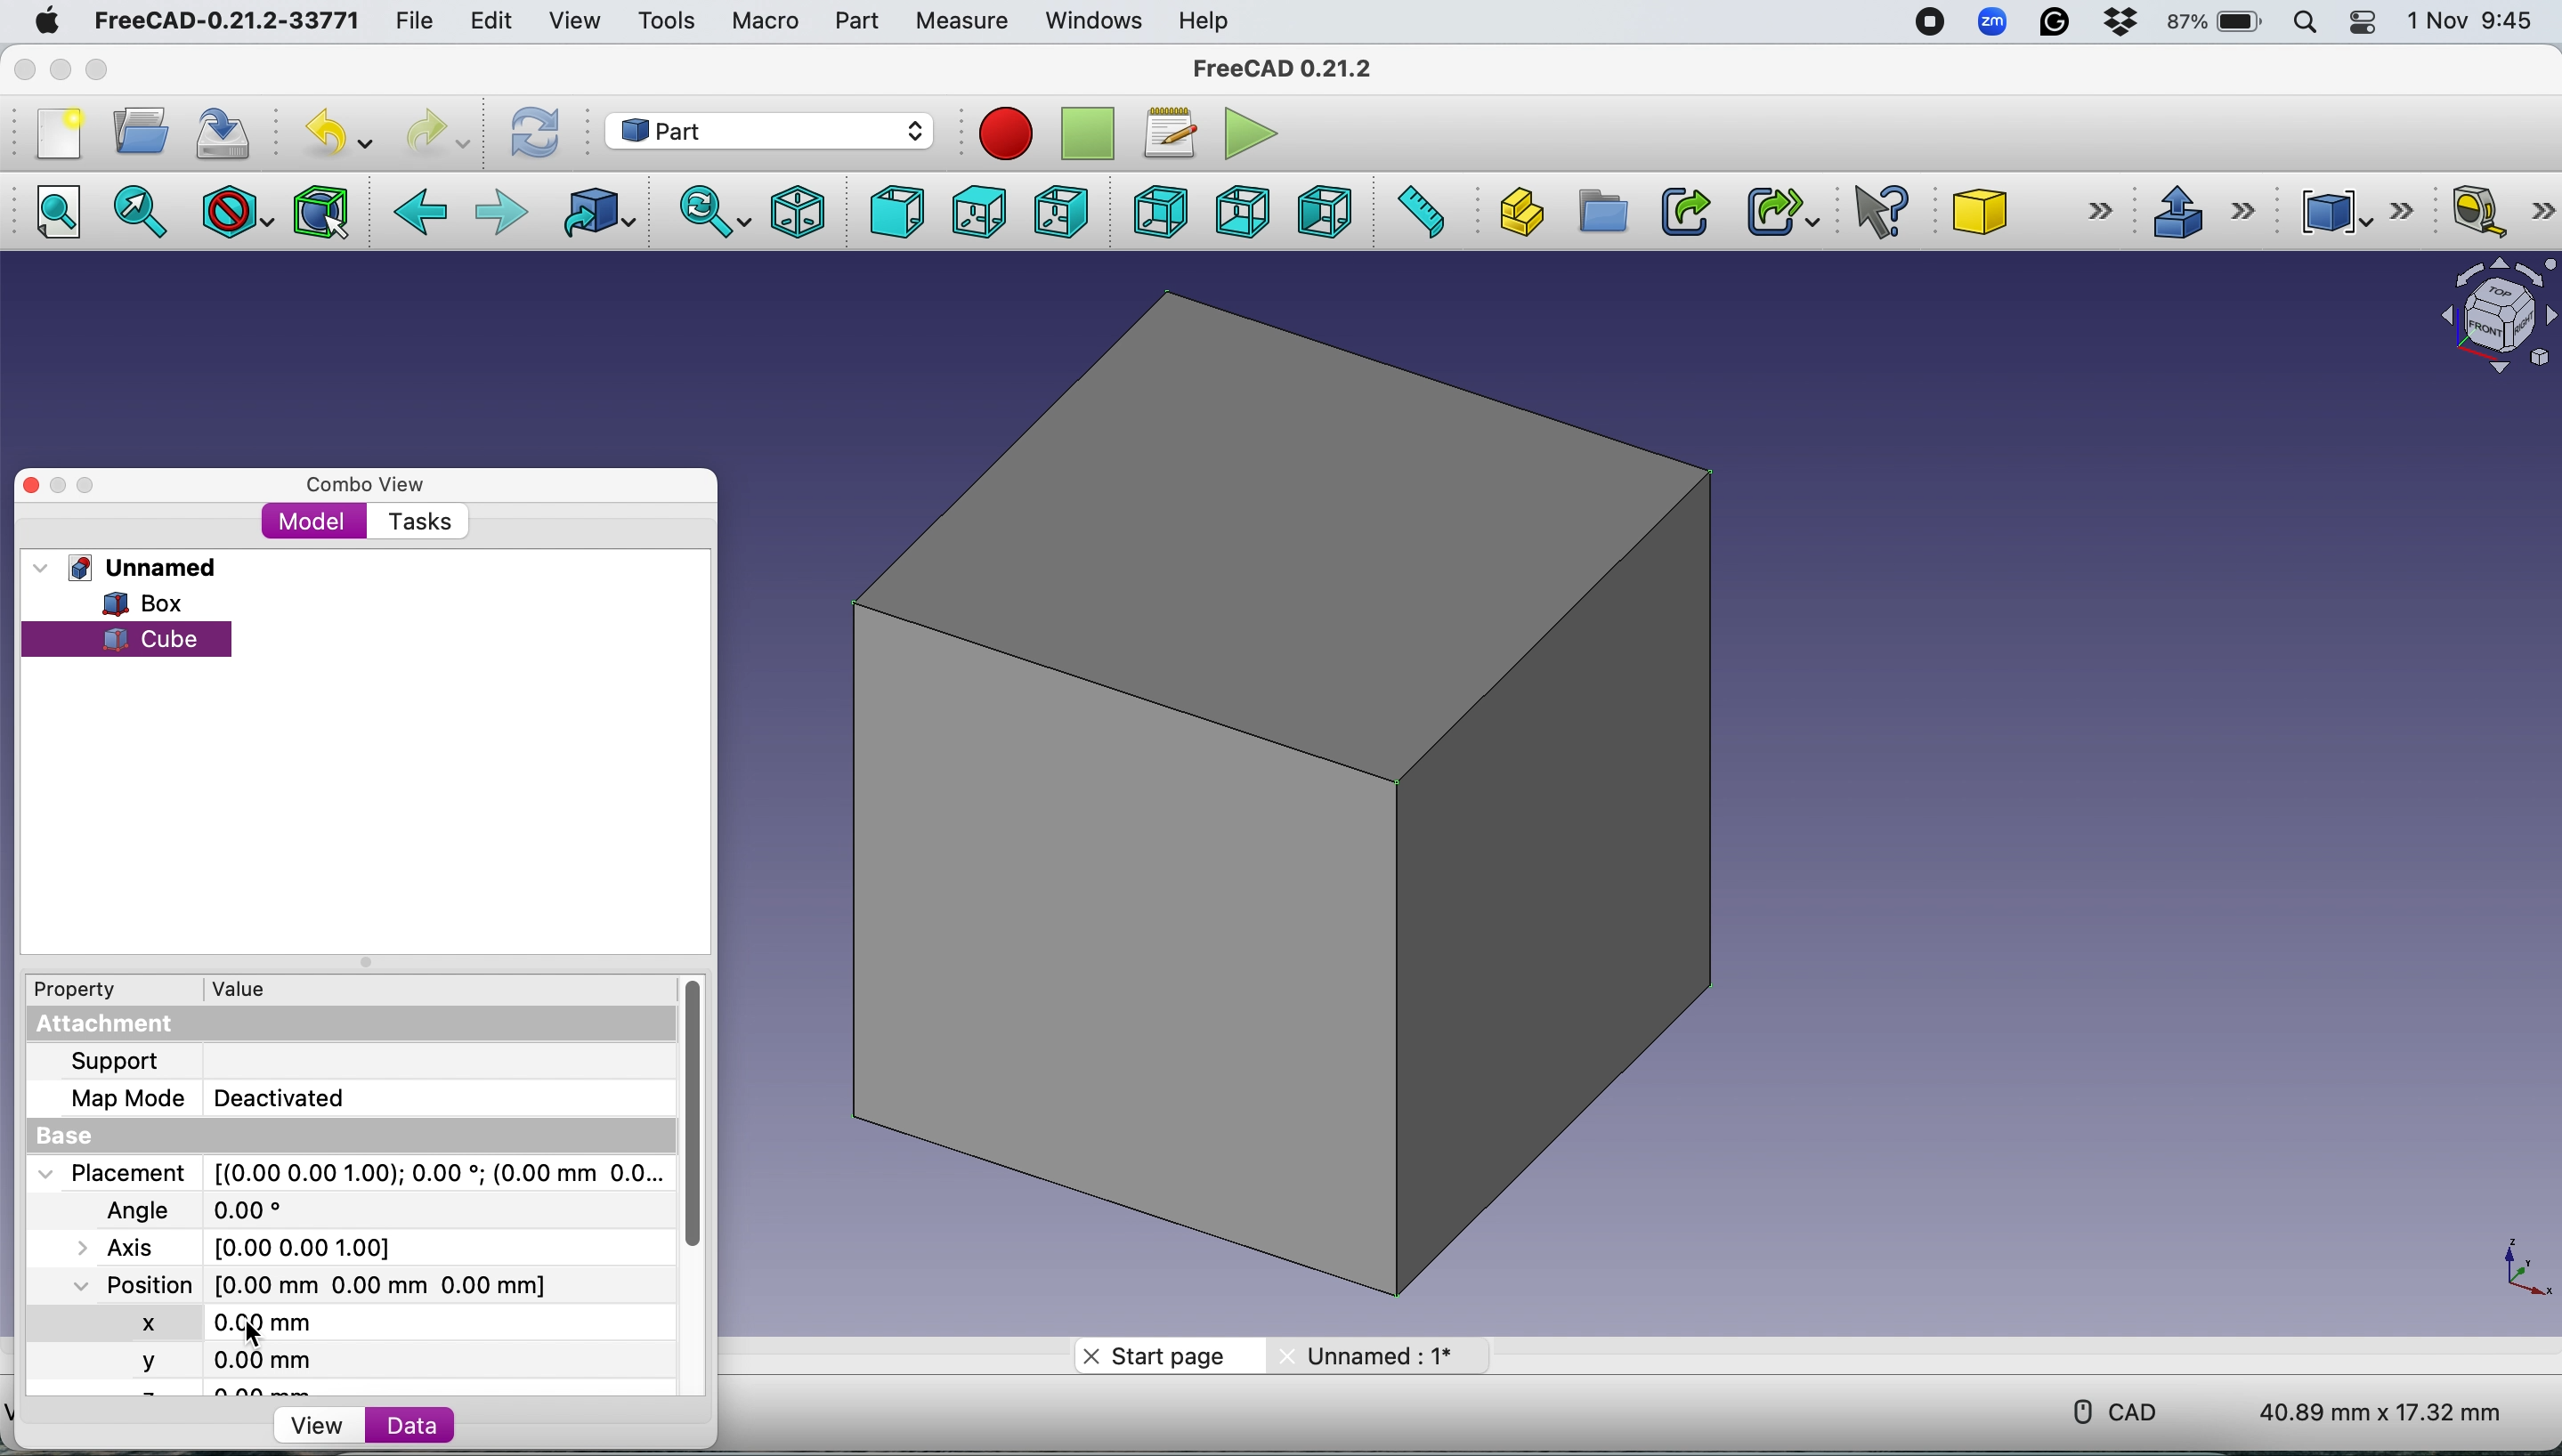  What do you see at coordinates (856, 21) in the screenshot?
I see `Part` at bounding box center [856, 21].